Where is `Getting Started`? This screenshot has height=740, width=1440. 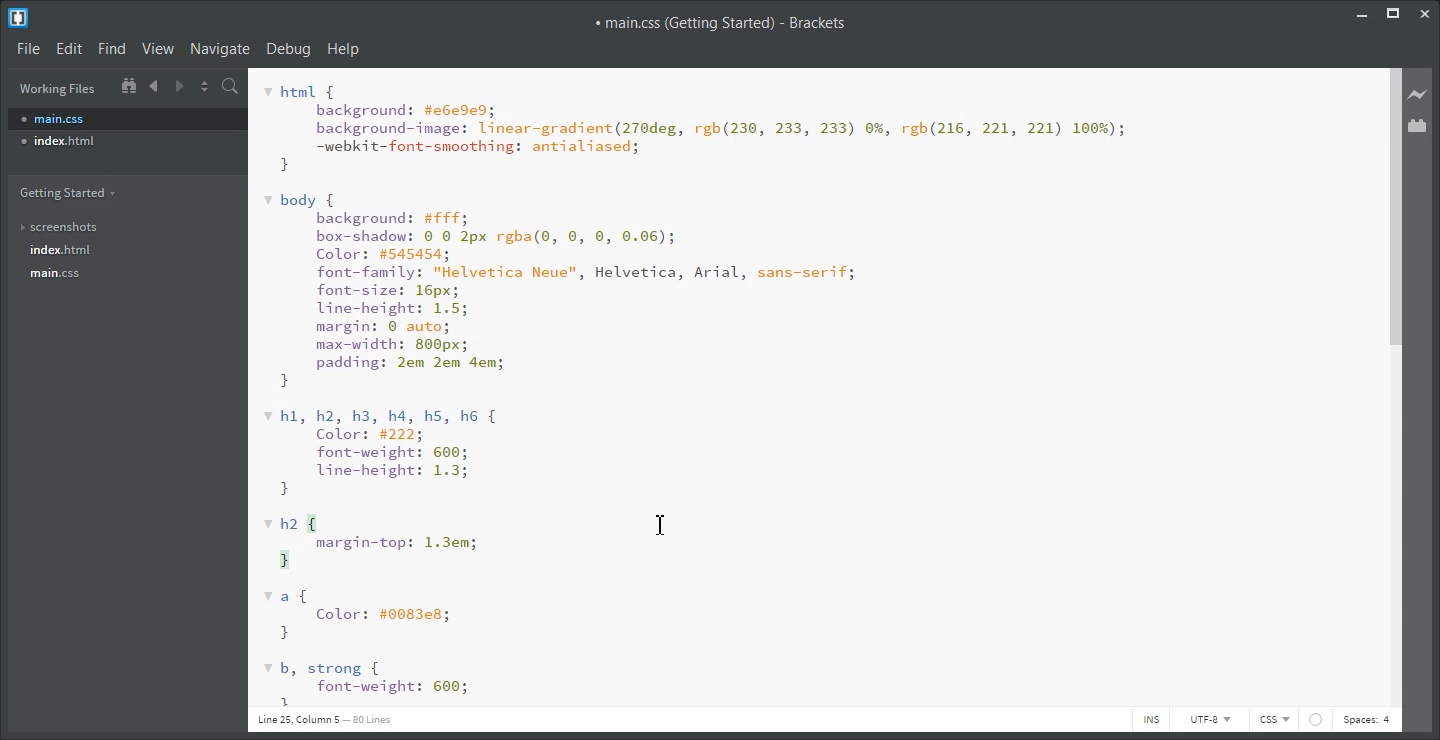 Getting Started is located at coordinates (75, 191).